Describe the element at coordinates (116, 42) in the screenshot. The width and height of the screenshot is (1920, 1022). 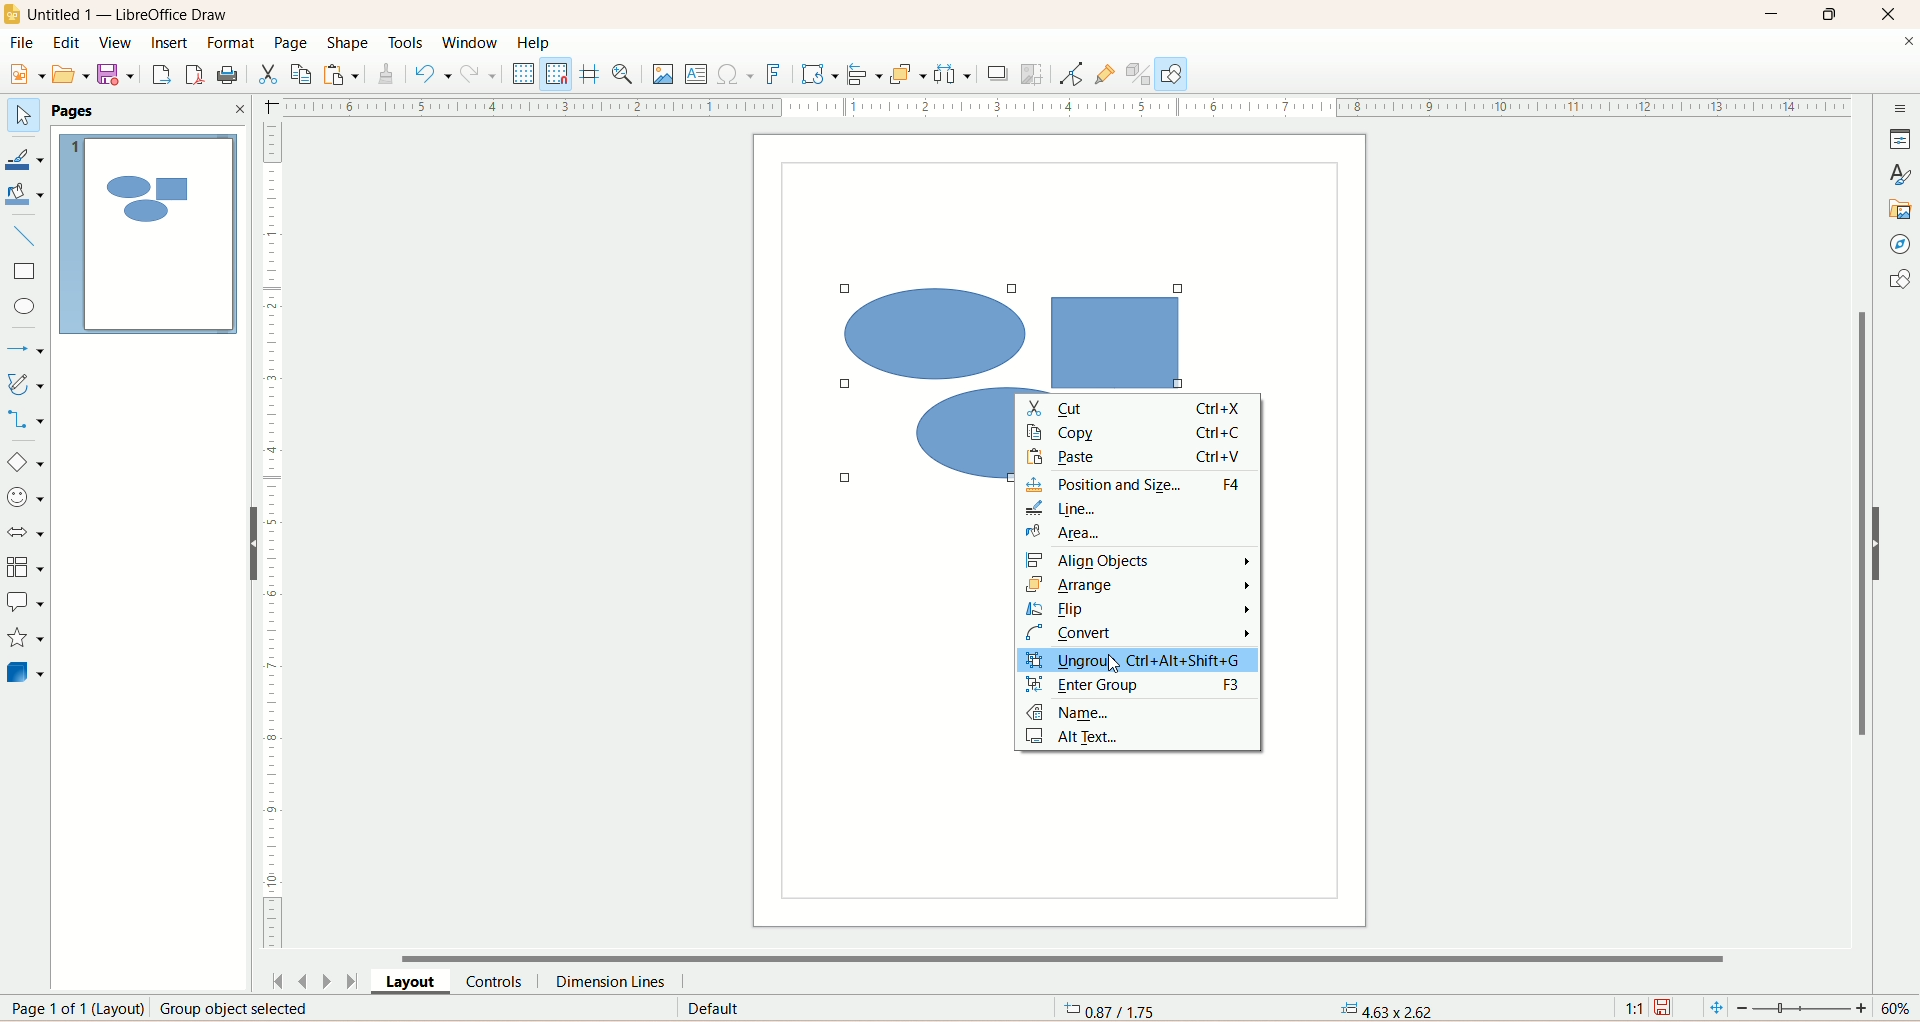
I see `view` at that location.